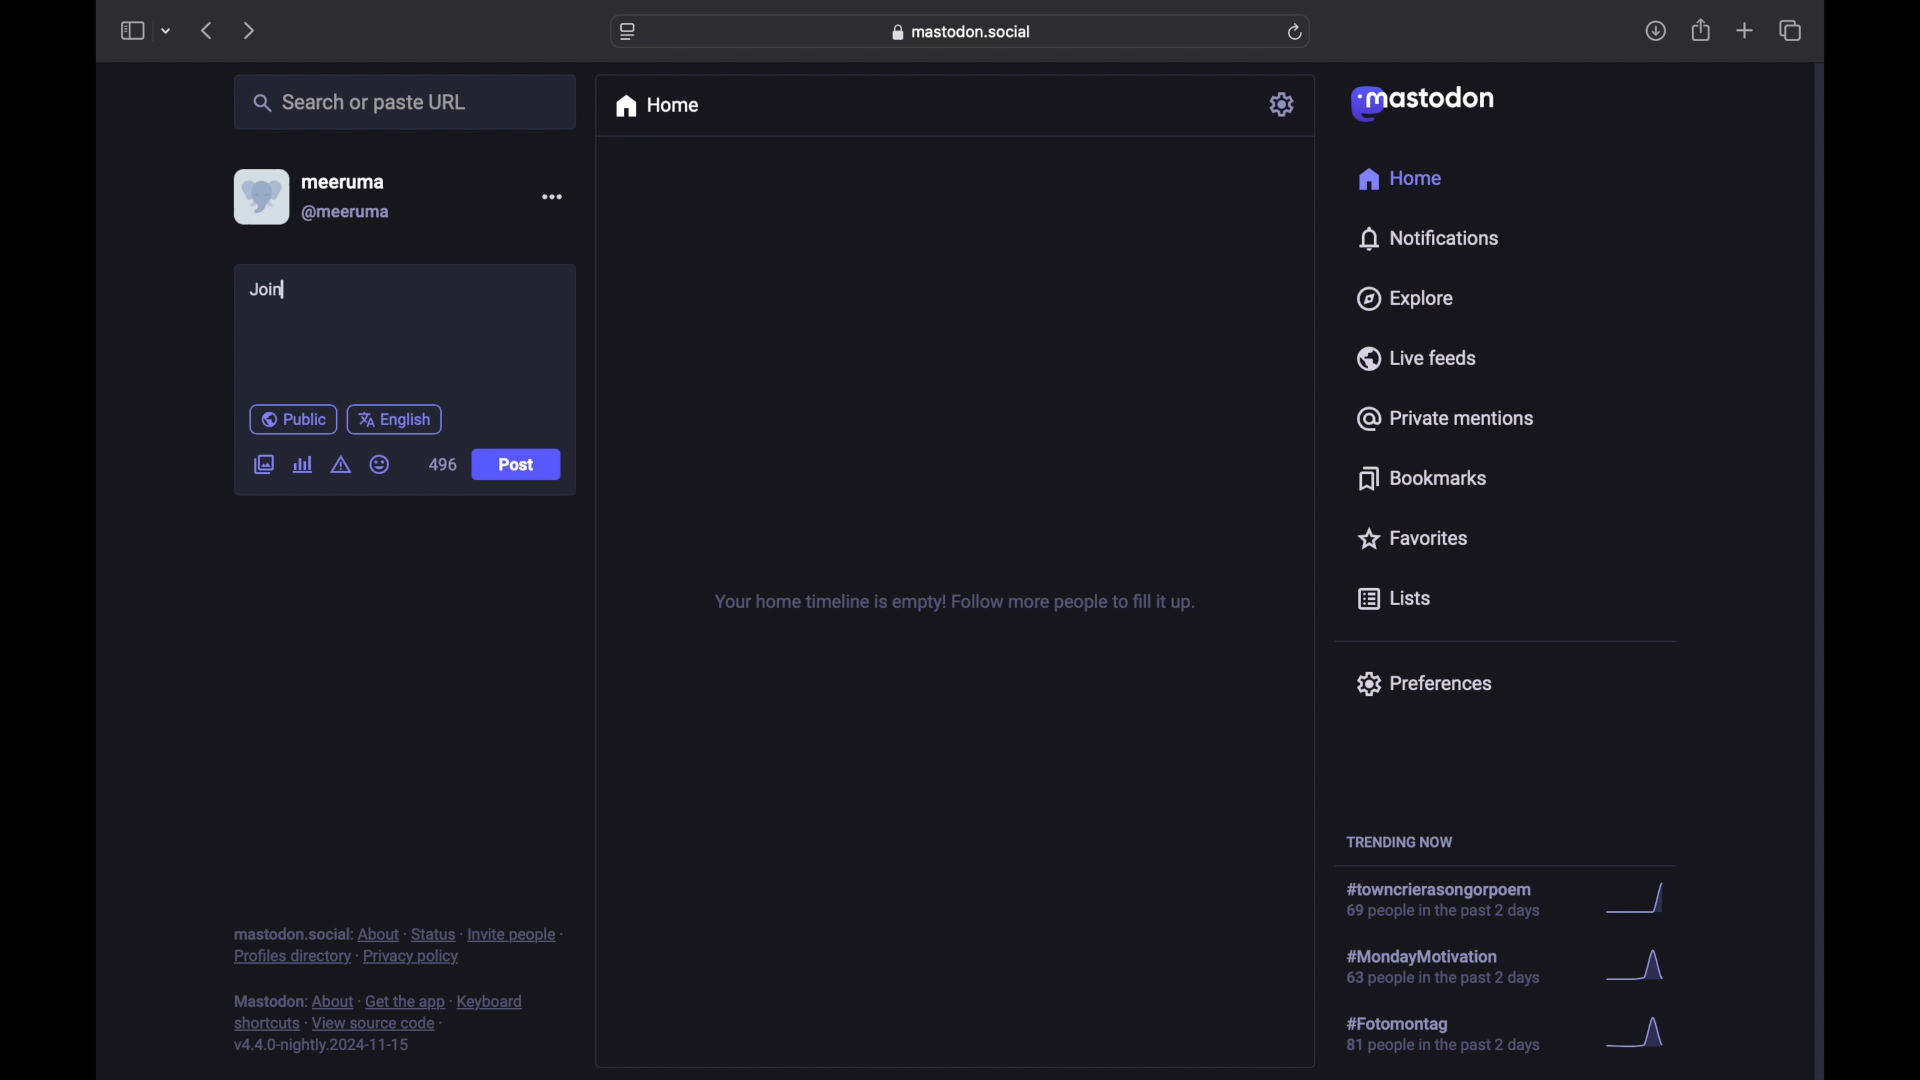  Describe the element at coordinates (1403, 299) in the screenshot. I see `explore` at that location.